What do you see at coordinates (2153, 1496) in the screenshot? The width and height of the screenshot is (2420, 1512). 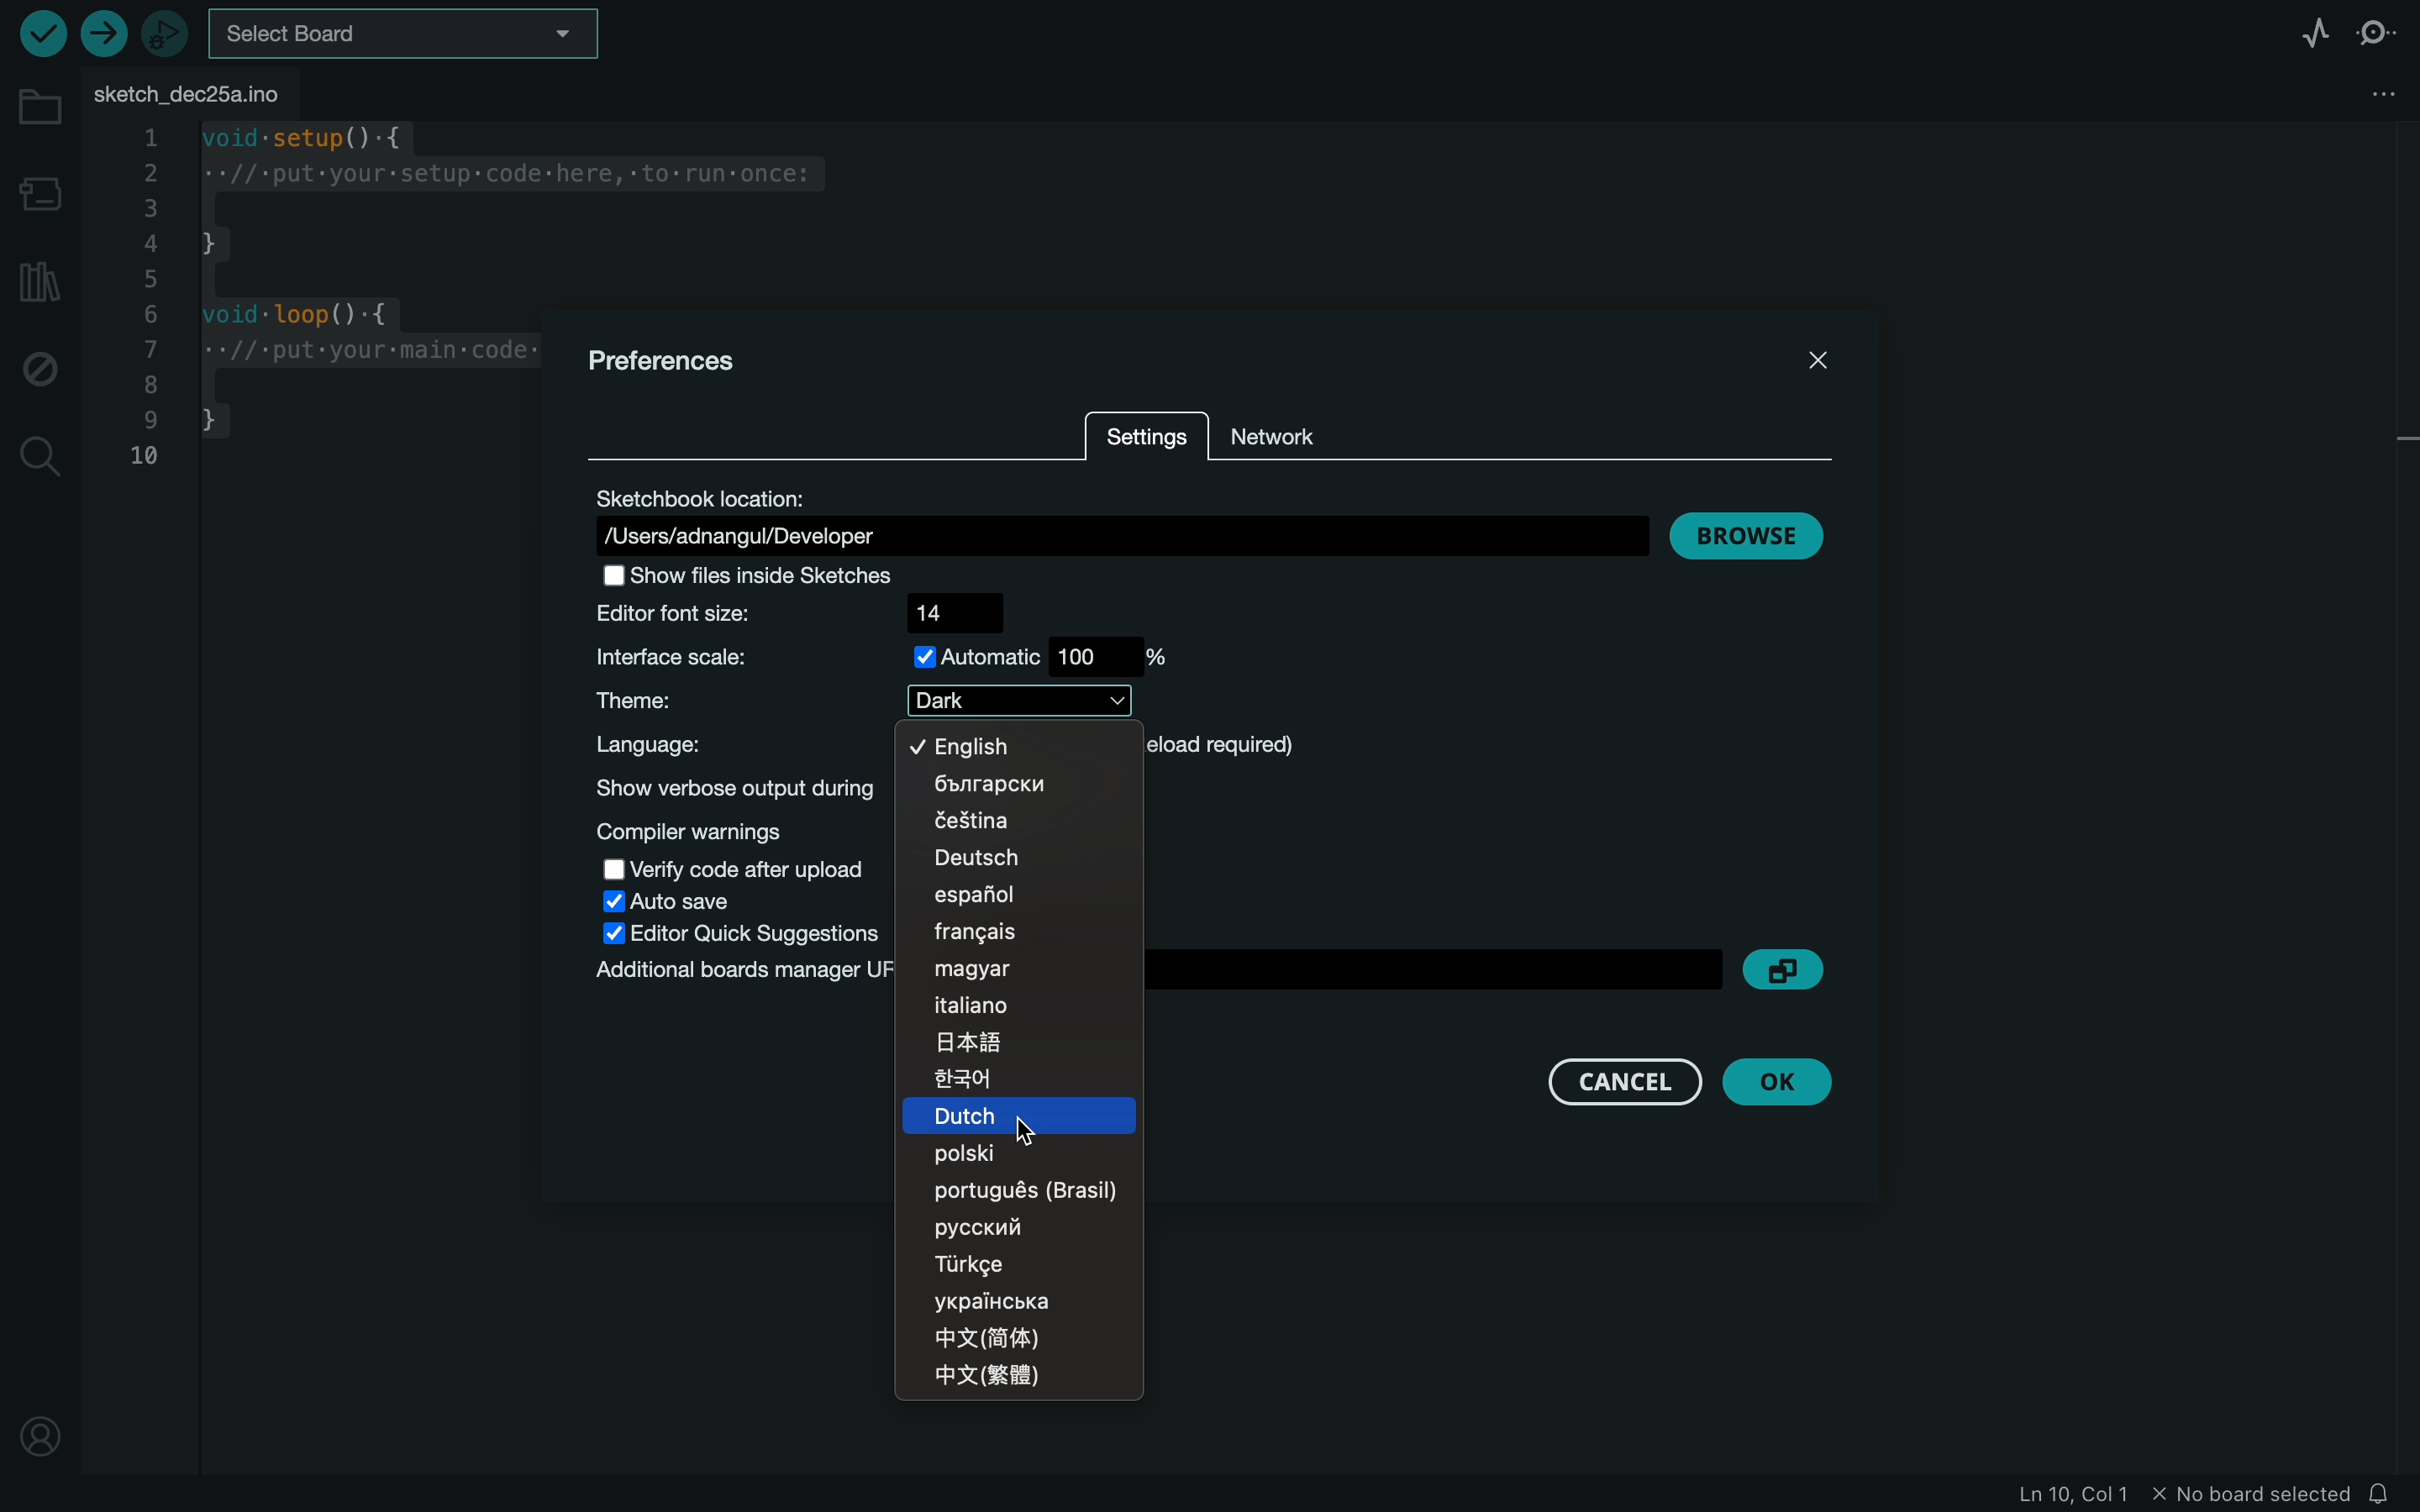 I see `file  infomation` at bounding box center [2153, 1496].